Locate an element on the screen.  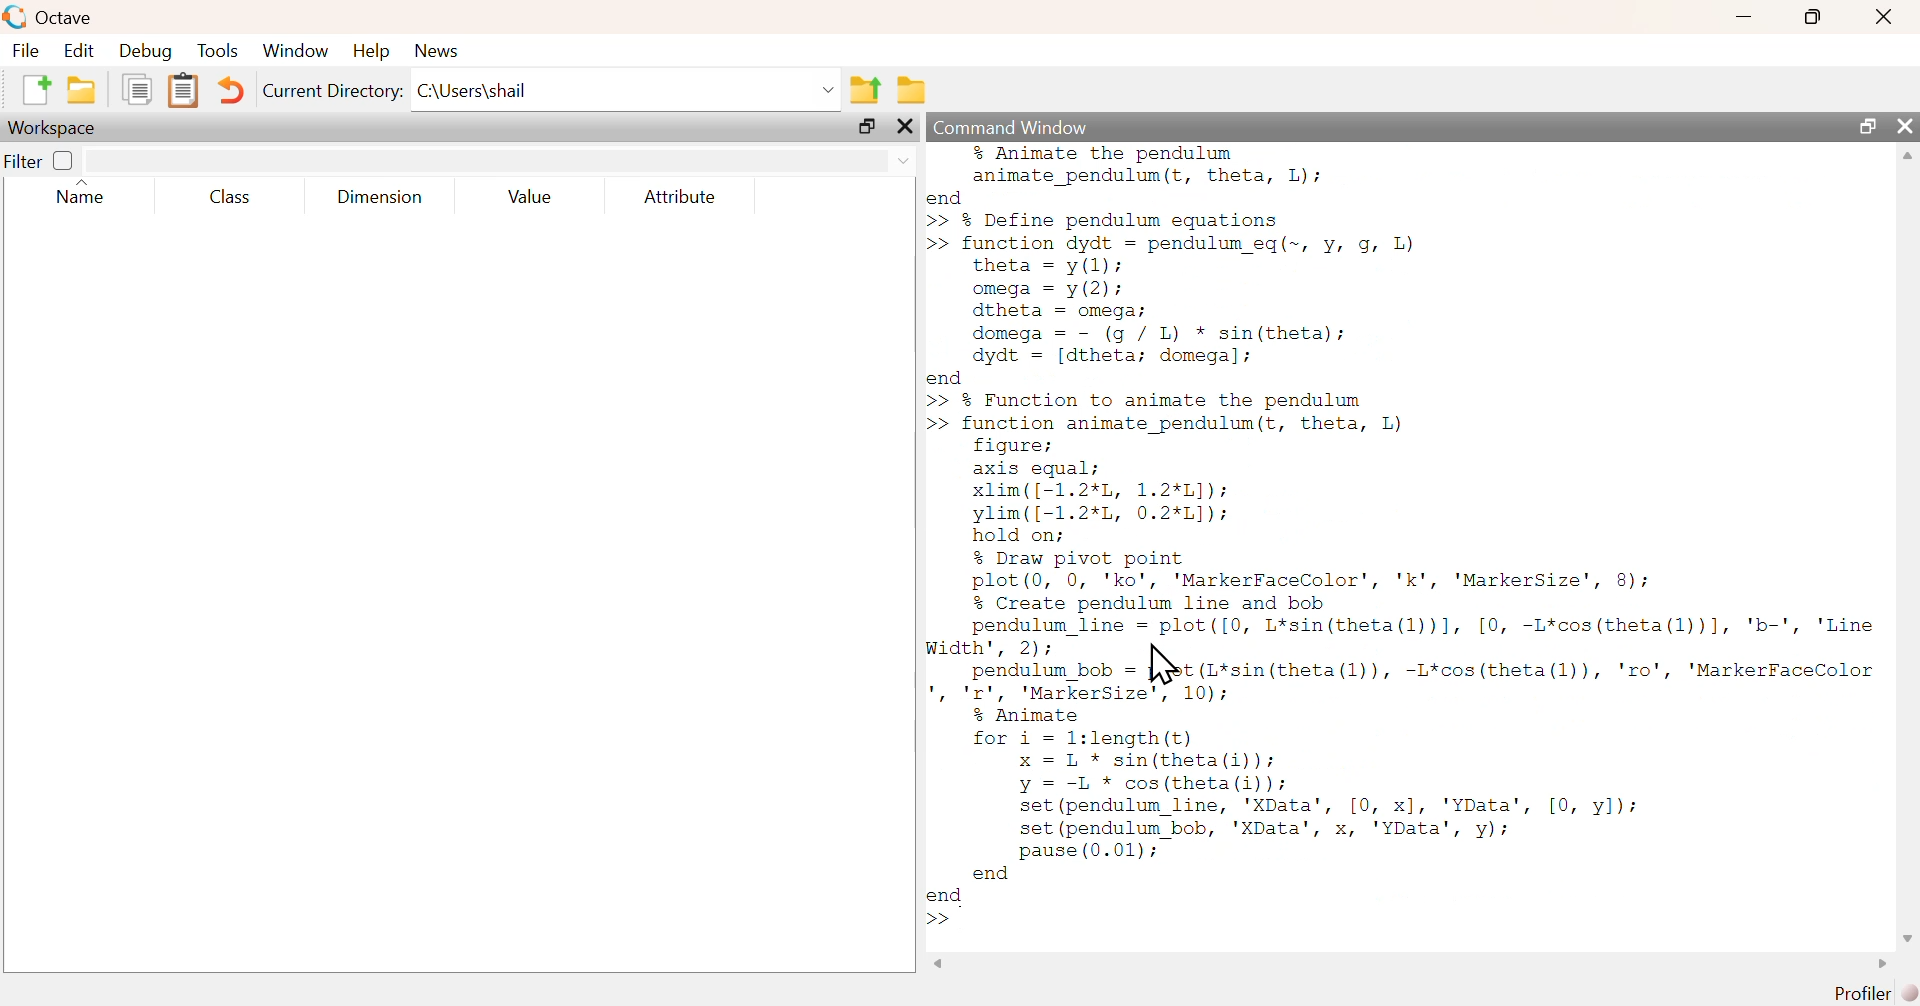
copy is located at coordinates (141, 88).